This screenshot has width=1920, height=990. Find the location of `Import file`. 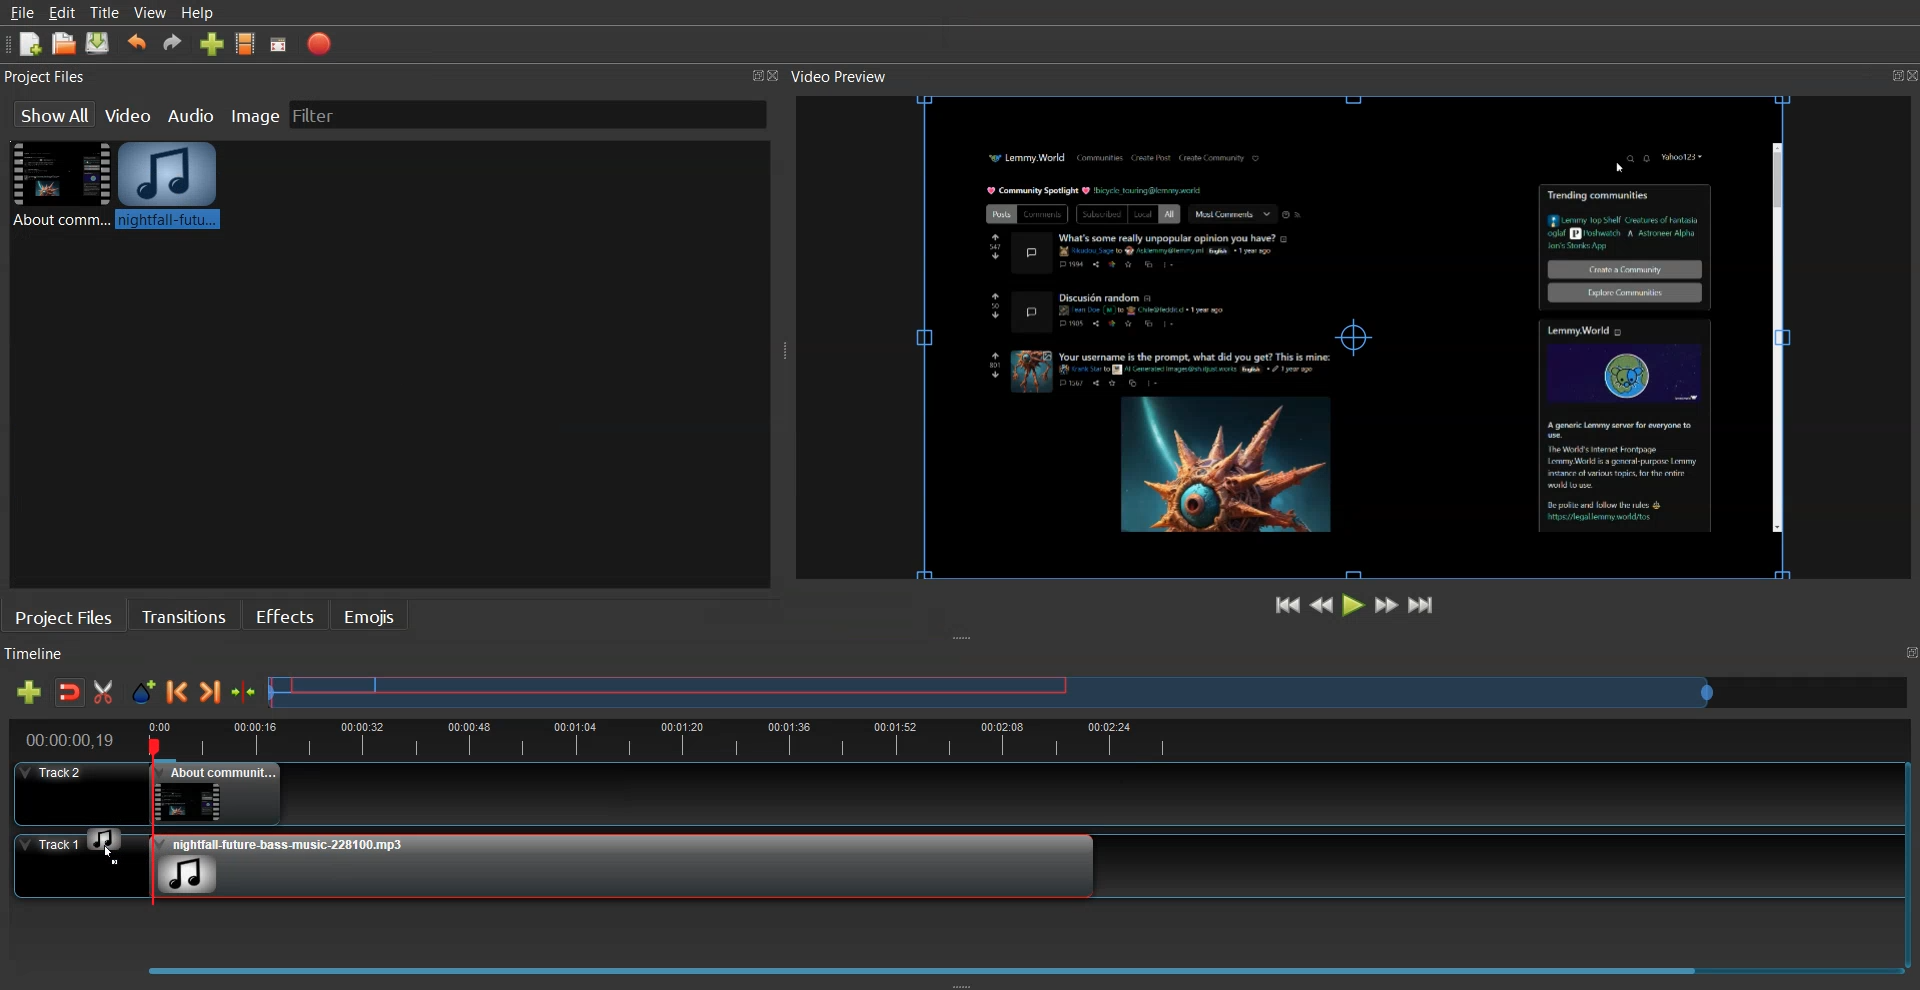

Import file is located at coordinates (213, 43).